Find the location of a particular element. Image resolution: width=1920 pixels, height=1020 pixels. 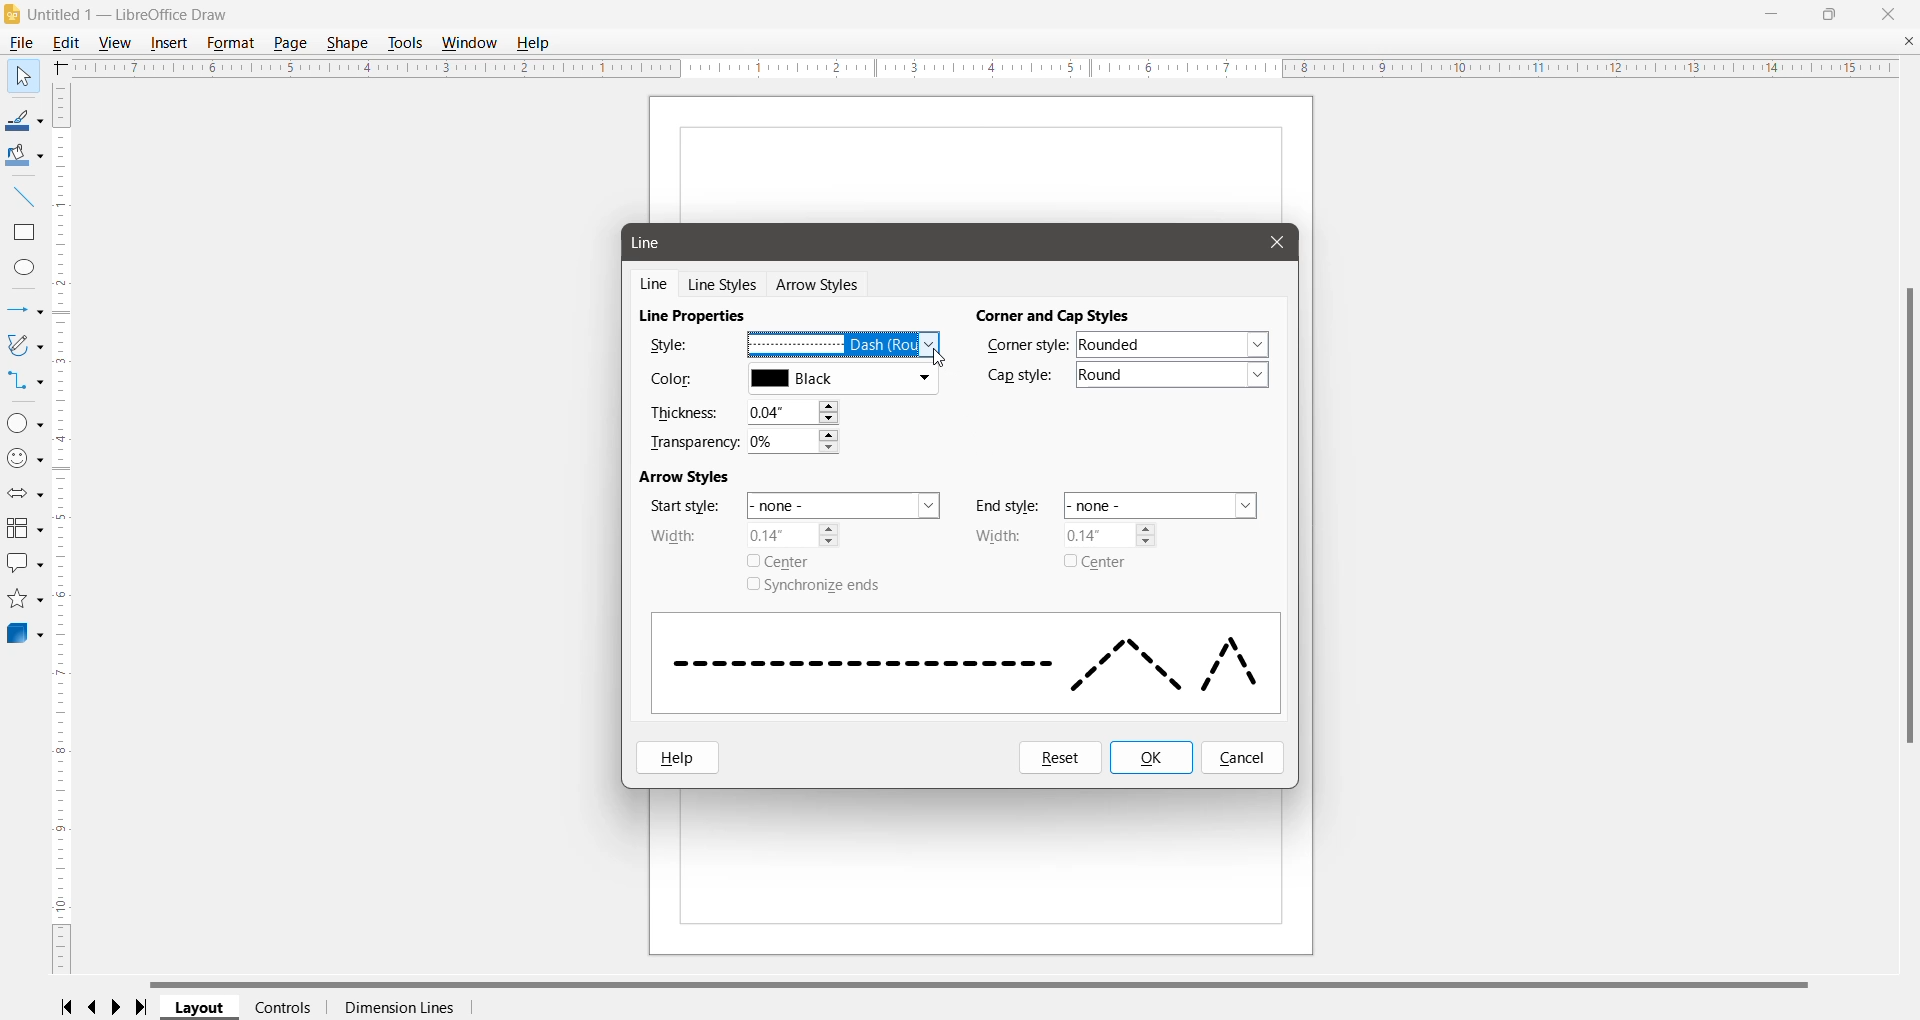

Cap Style is located at coordinates (1022, 374).